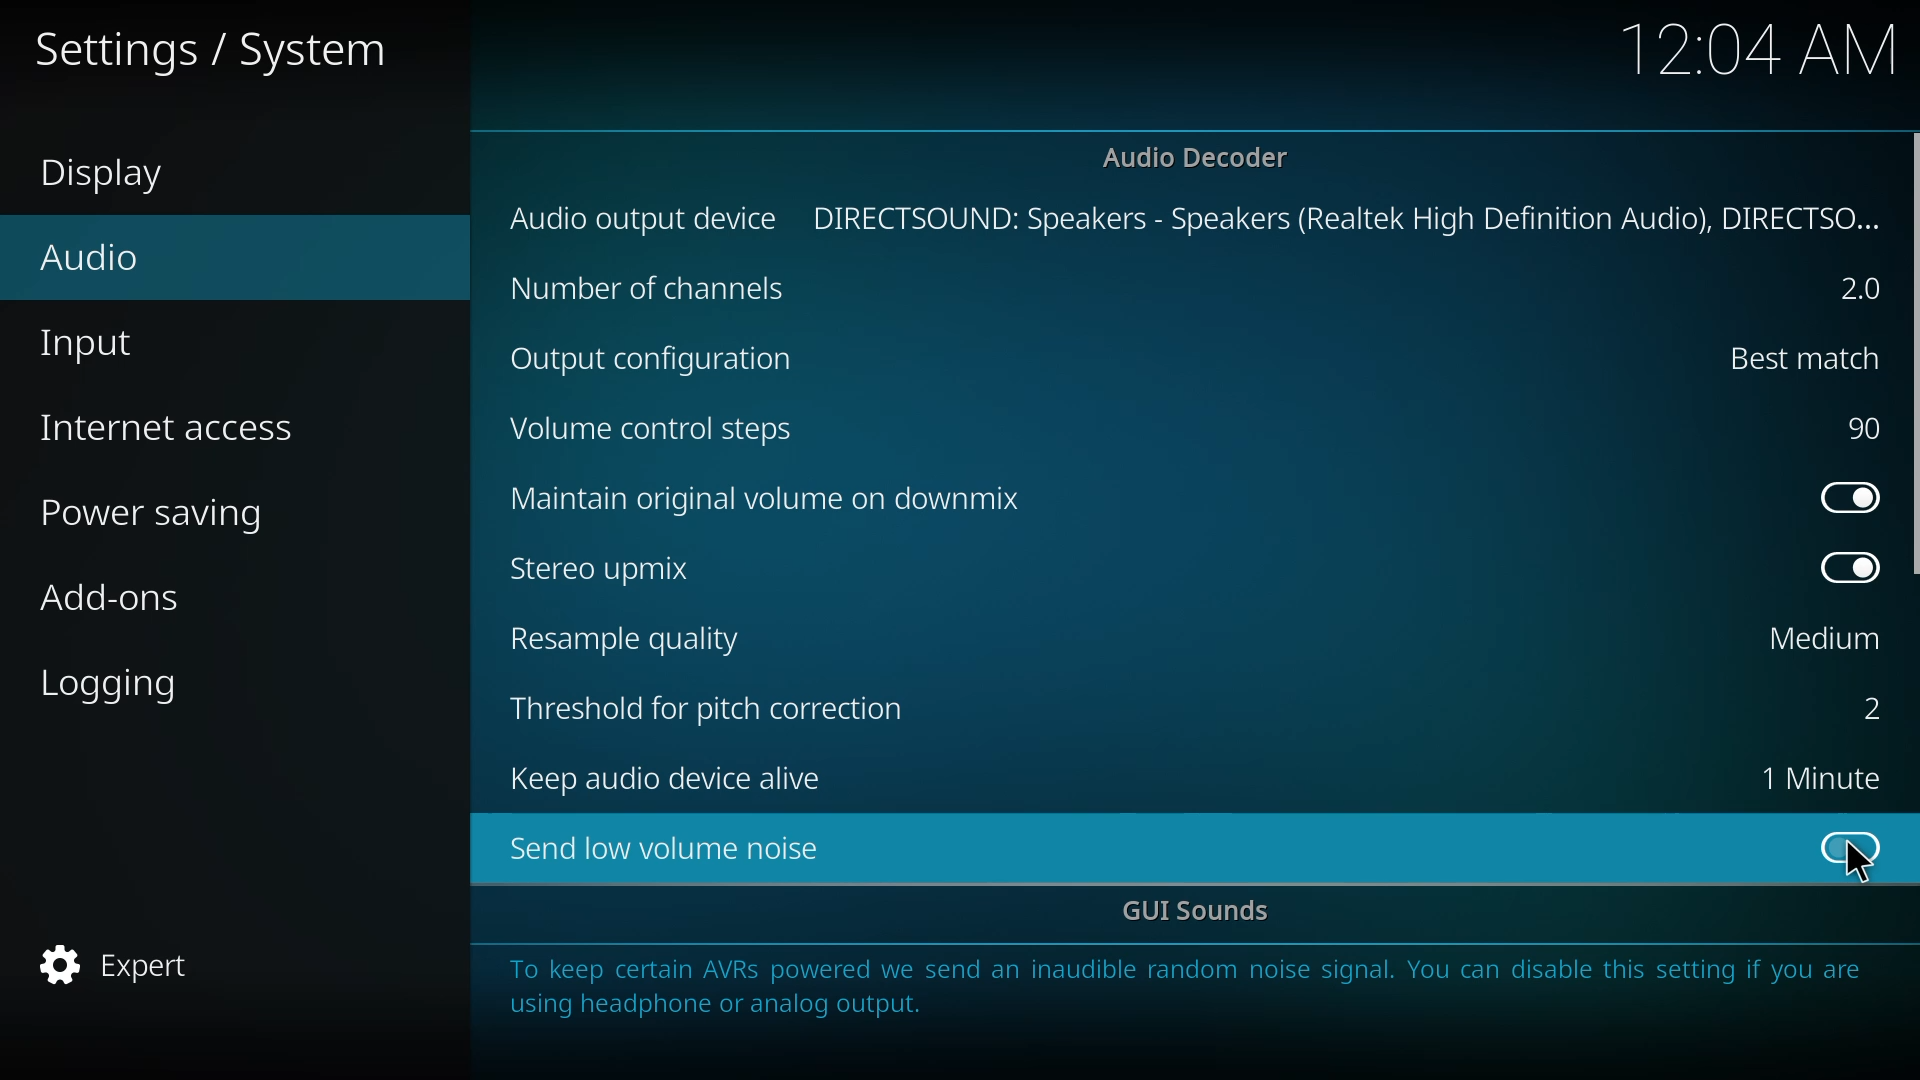  Describe the element at coordinates (108, 251) in the screenshot. I see `audio` at that location.